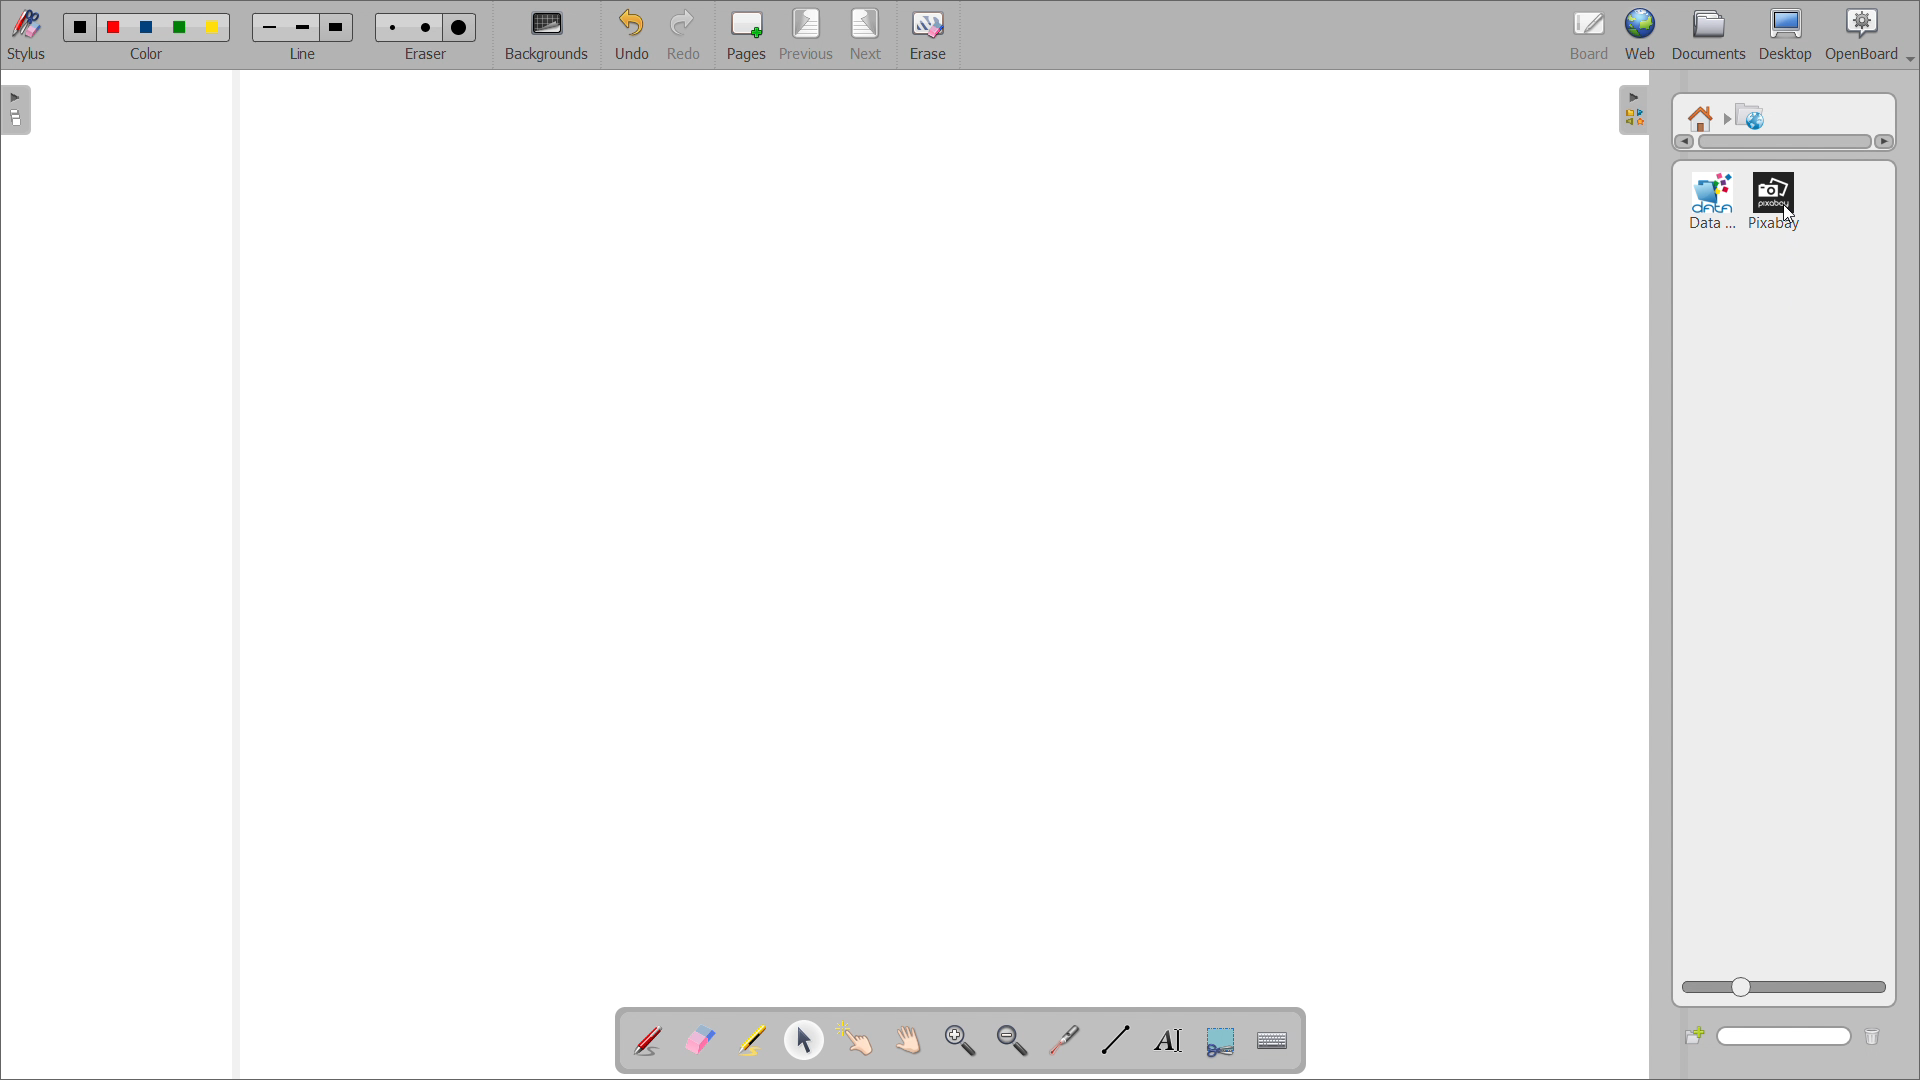 The width and height of the screenshot is (1920, 1080). Describe the element at coordinates (215, 27) in the screenshot. I see `Color 5` at that location.